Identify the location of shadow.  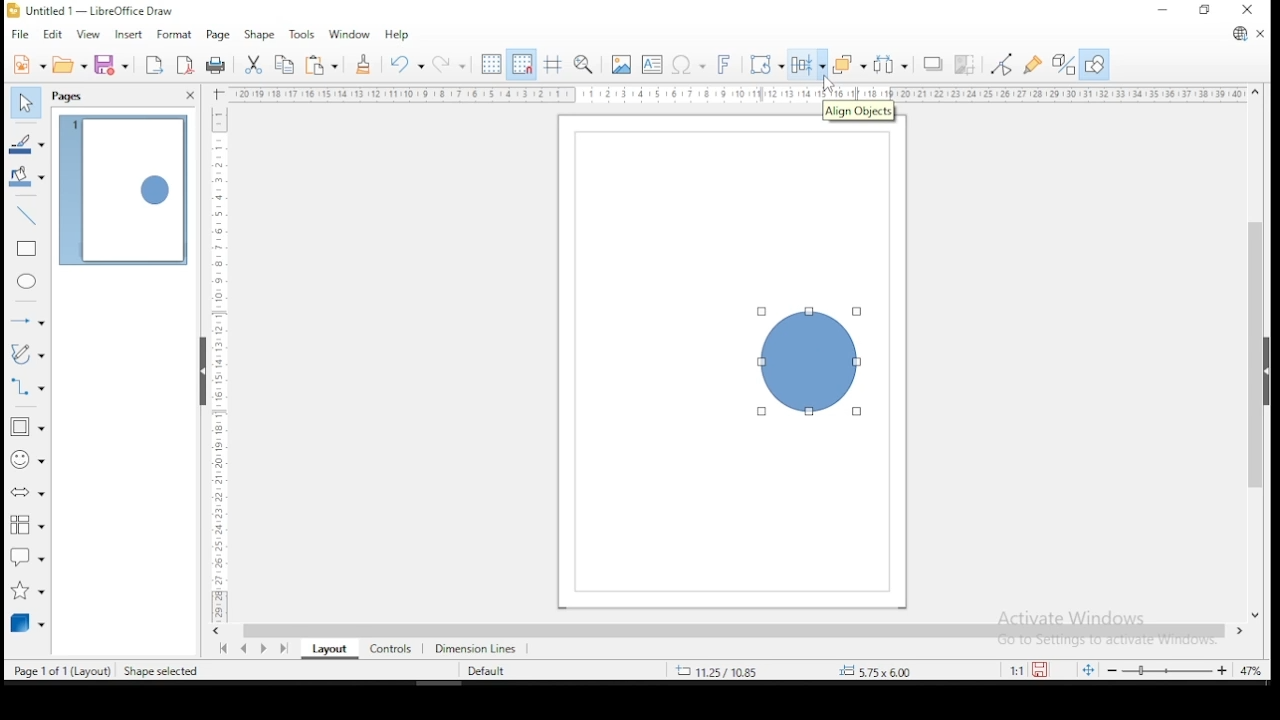
(933, 65).